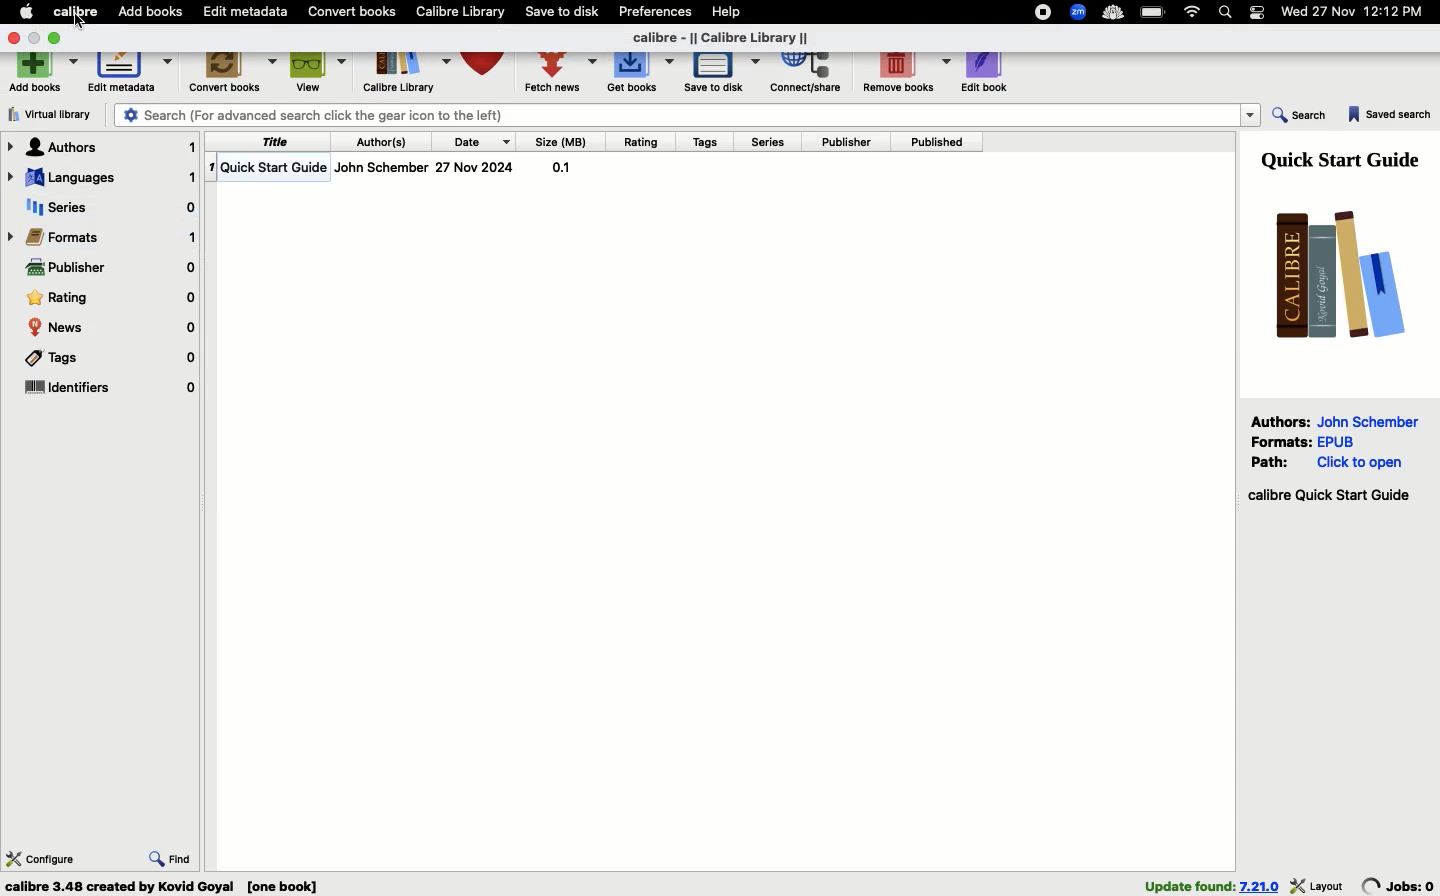 Image resolution: width=1440 pixels, height=896 pixels. I want to click on Rating, so click(638, 142).